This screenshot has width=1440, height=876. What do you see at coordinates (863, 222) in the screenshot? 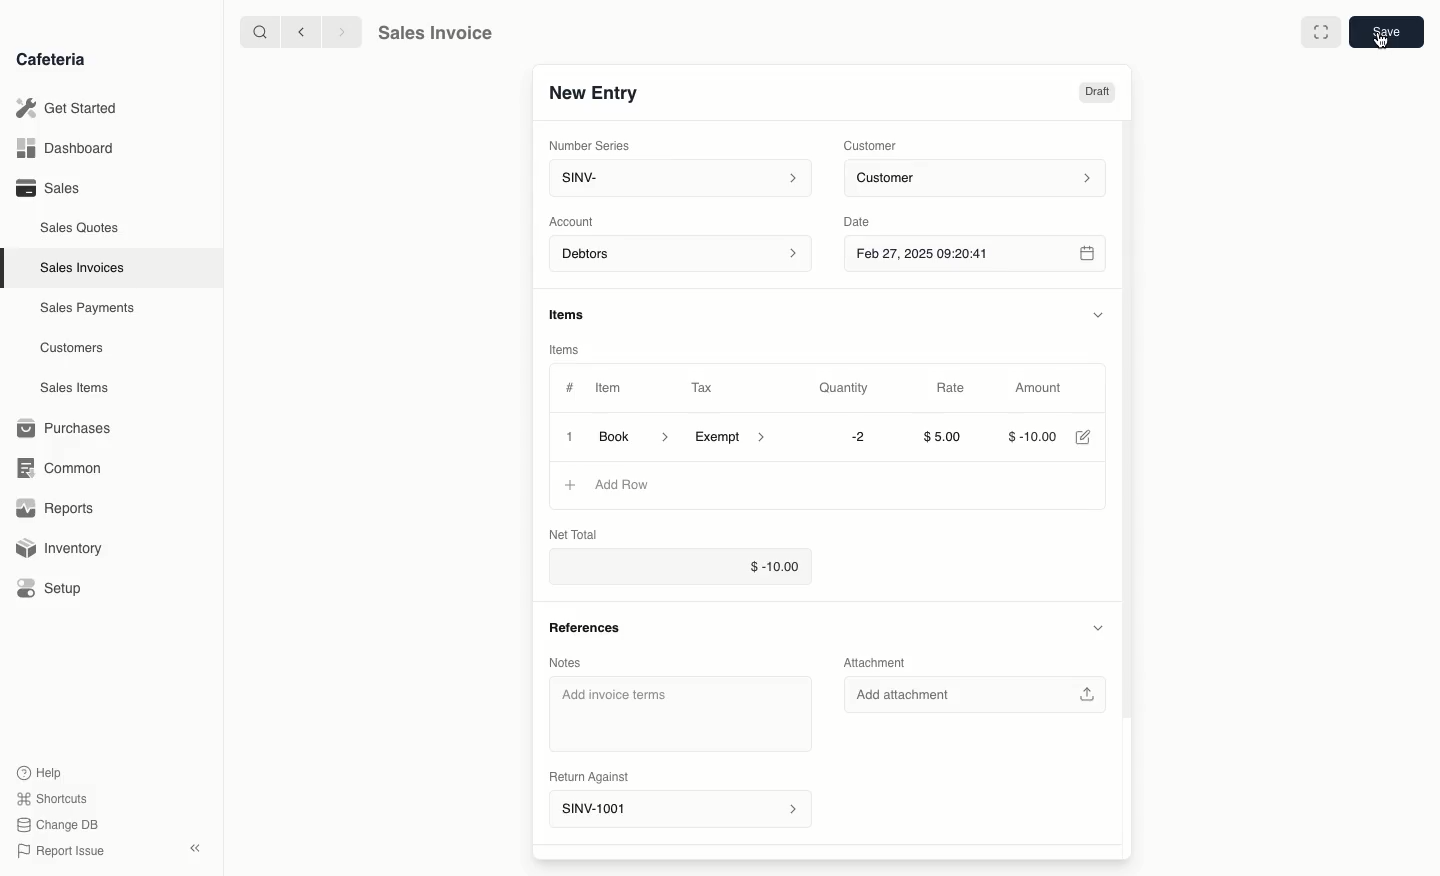
I see `Date` at bounding box center [863, 222].